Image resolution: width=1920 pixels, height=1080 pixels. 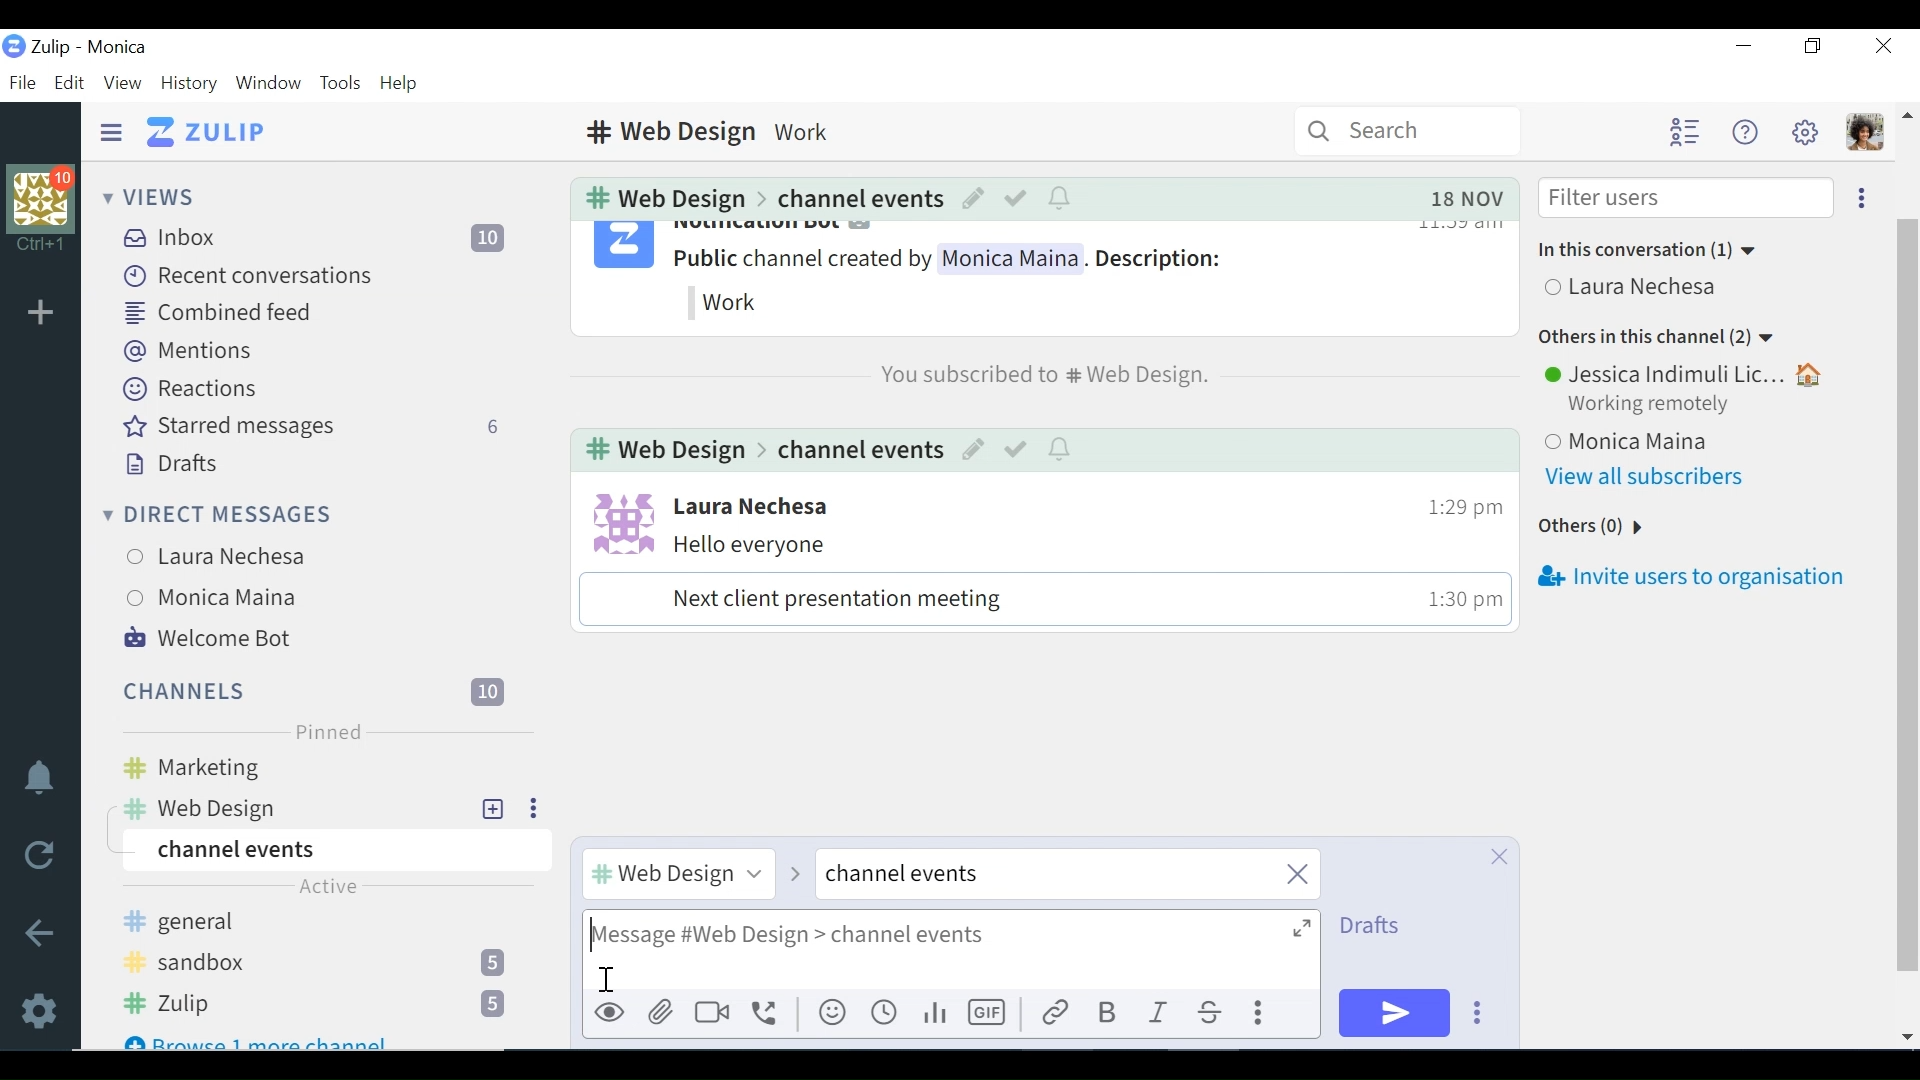 What do you see at coordinates (1061, 197) in the screenshot?
I see `notifications` at bounding box center [1061, 197].